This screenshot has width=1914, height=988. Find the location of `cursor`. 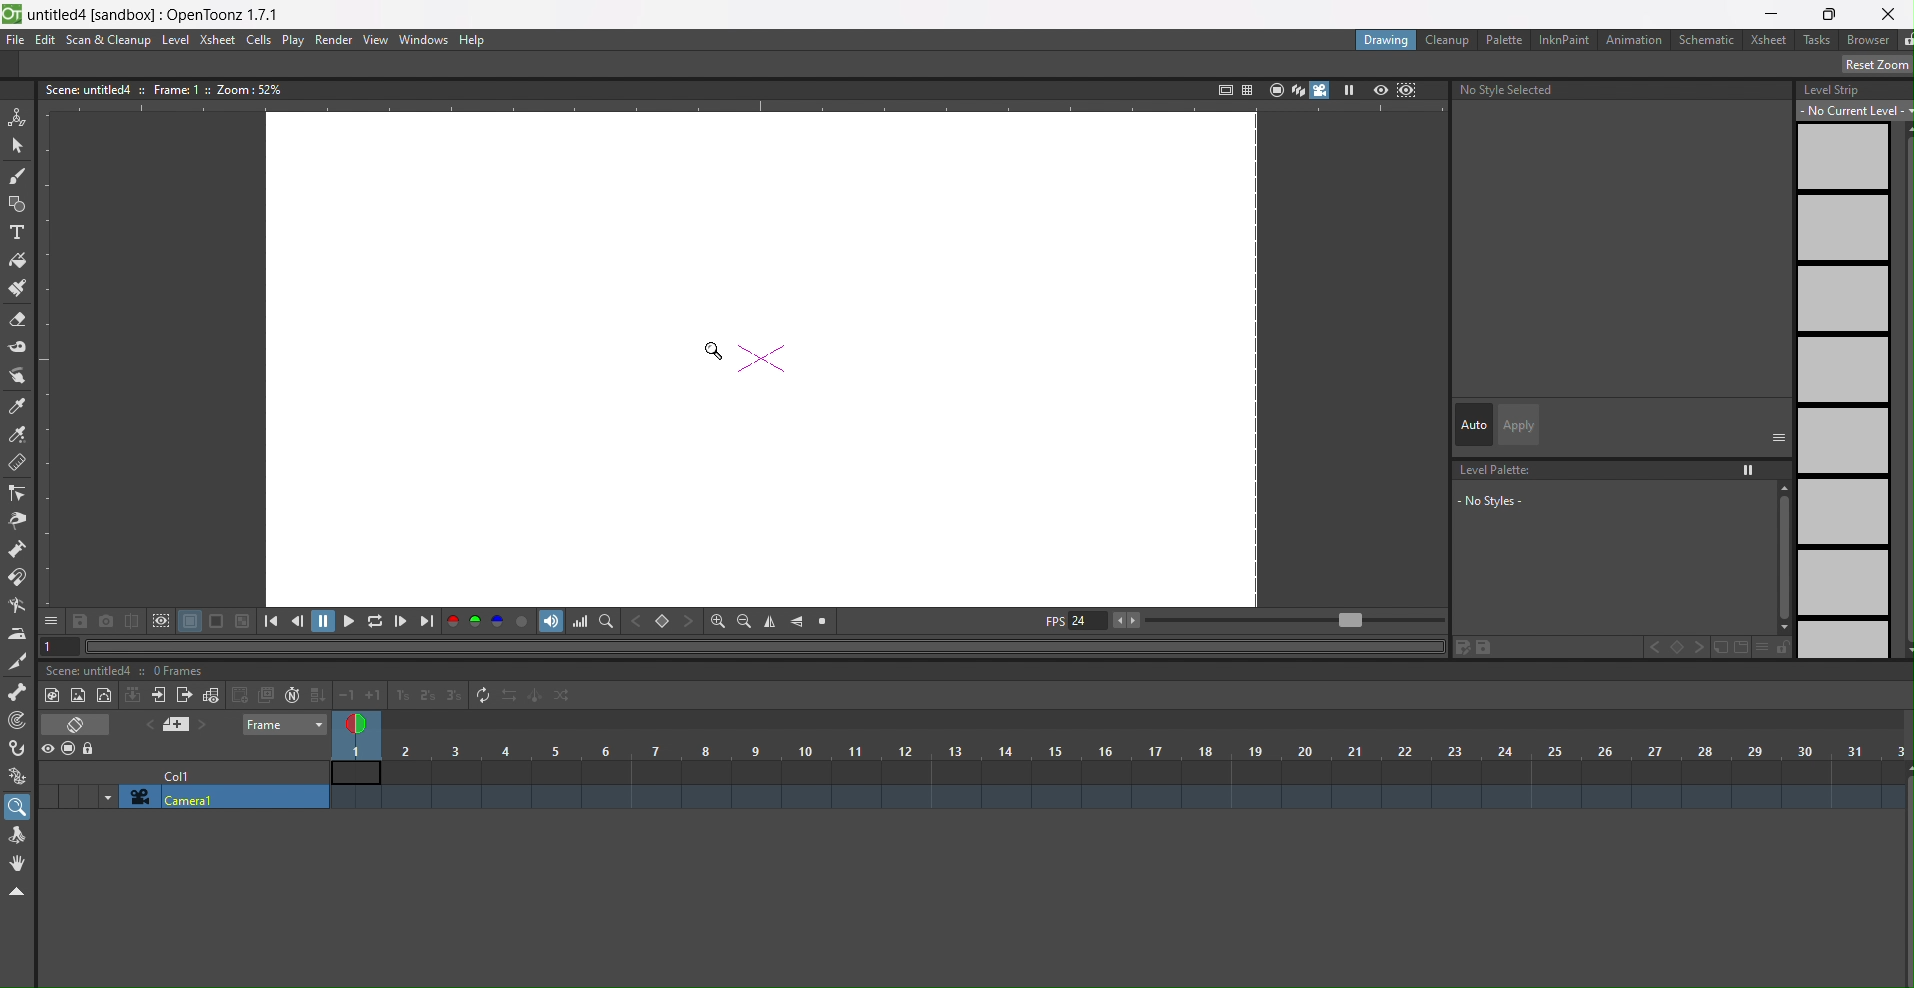

cursor is located at coordinates (713, 351).